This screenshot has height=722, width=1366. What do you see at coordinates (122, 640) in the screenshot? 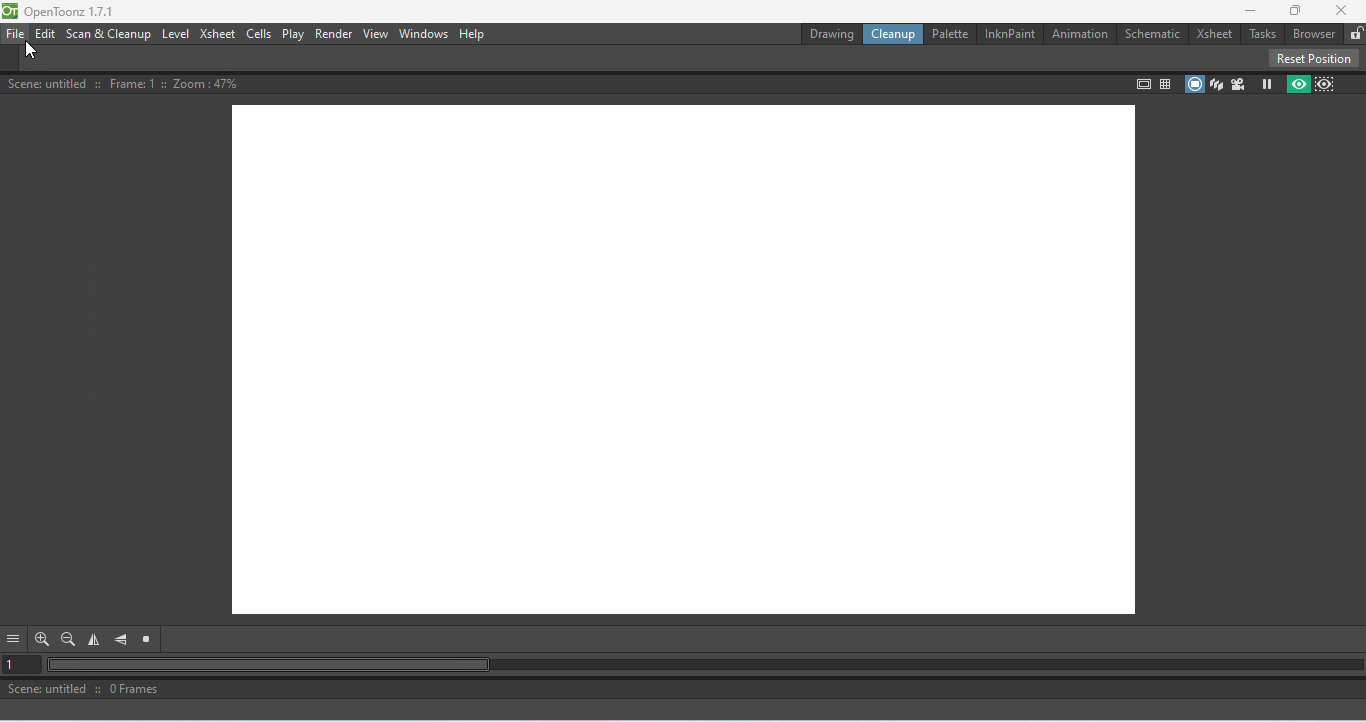
I see `Flip vertically` at bounding box center [122, 640].